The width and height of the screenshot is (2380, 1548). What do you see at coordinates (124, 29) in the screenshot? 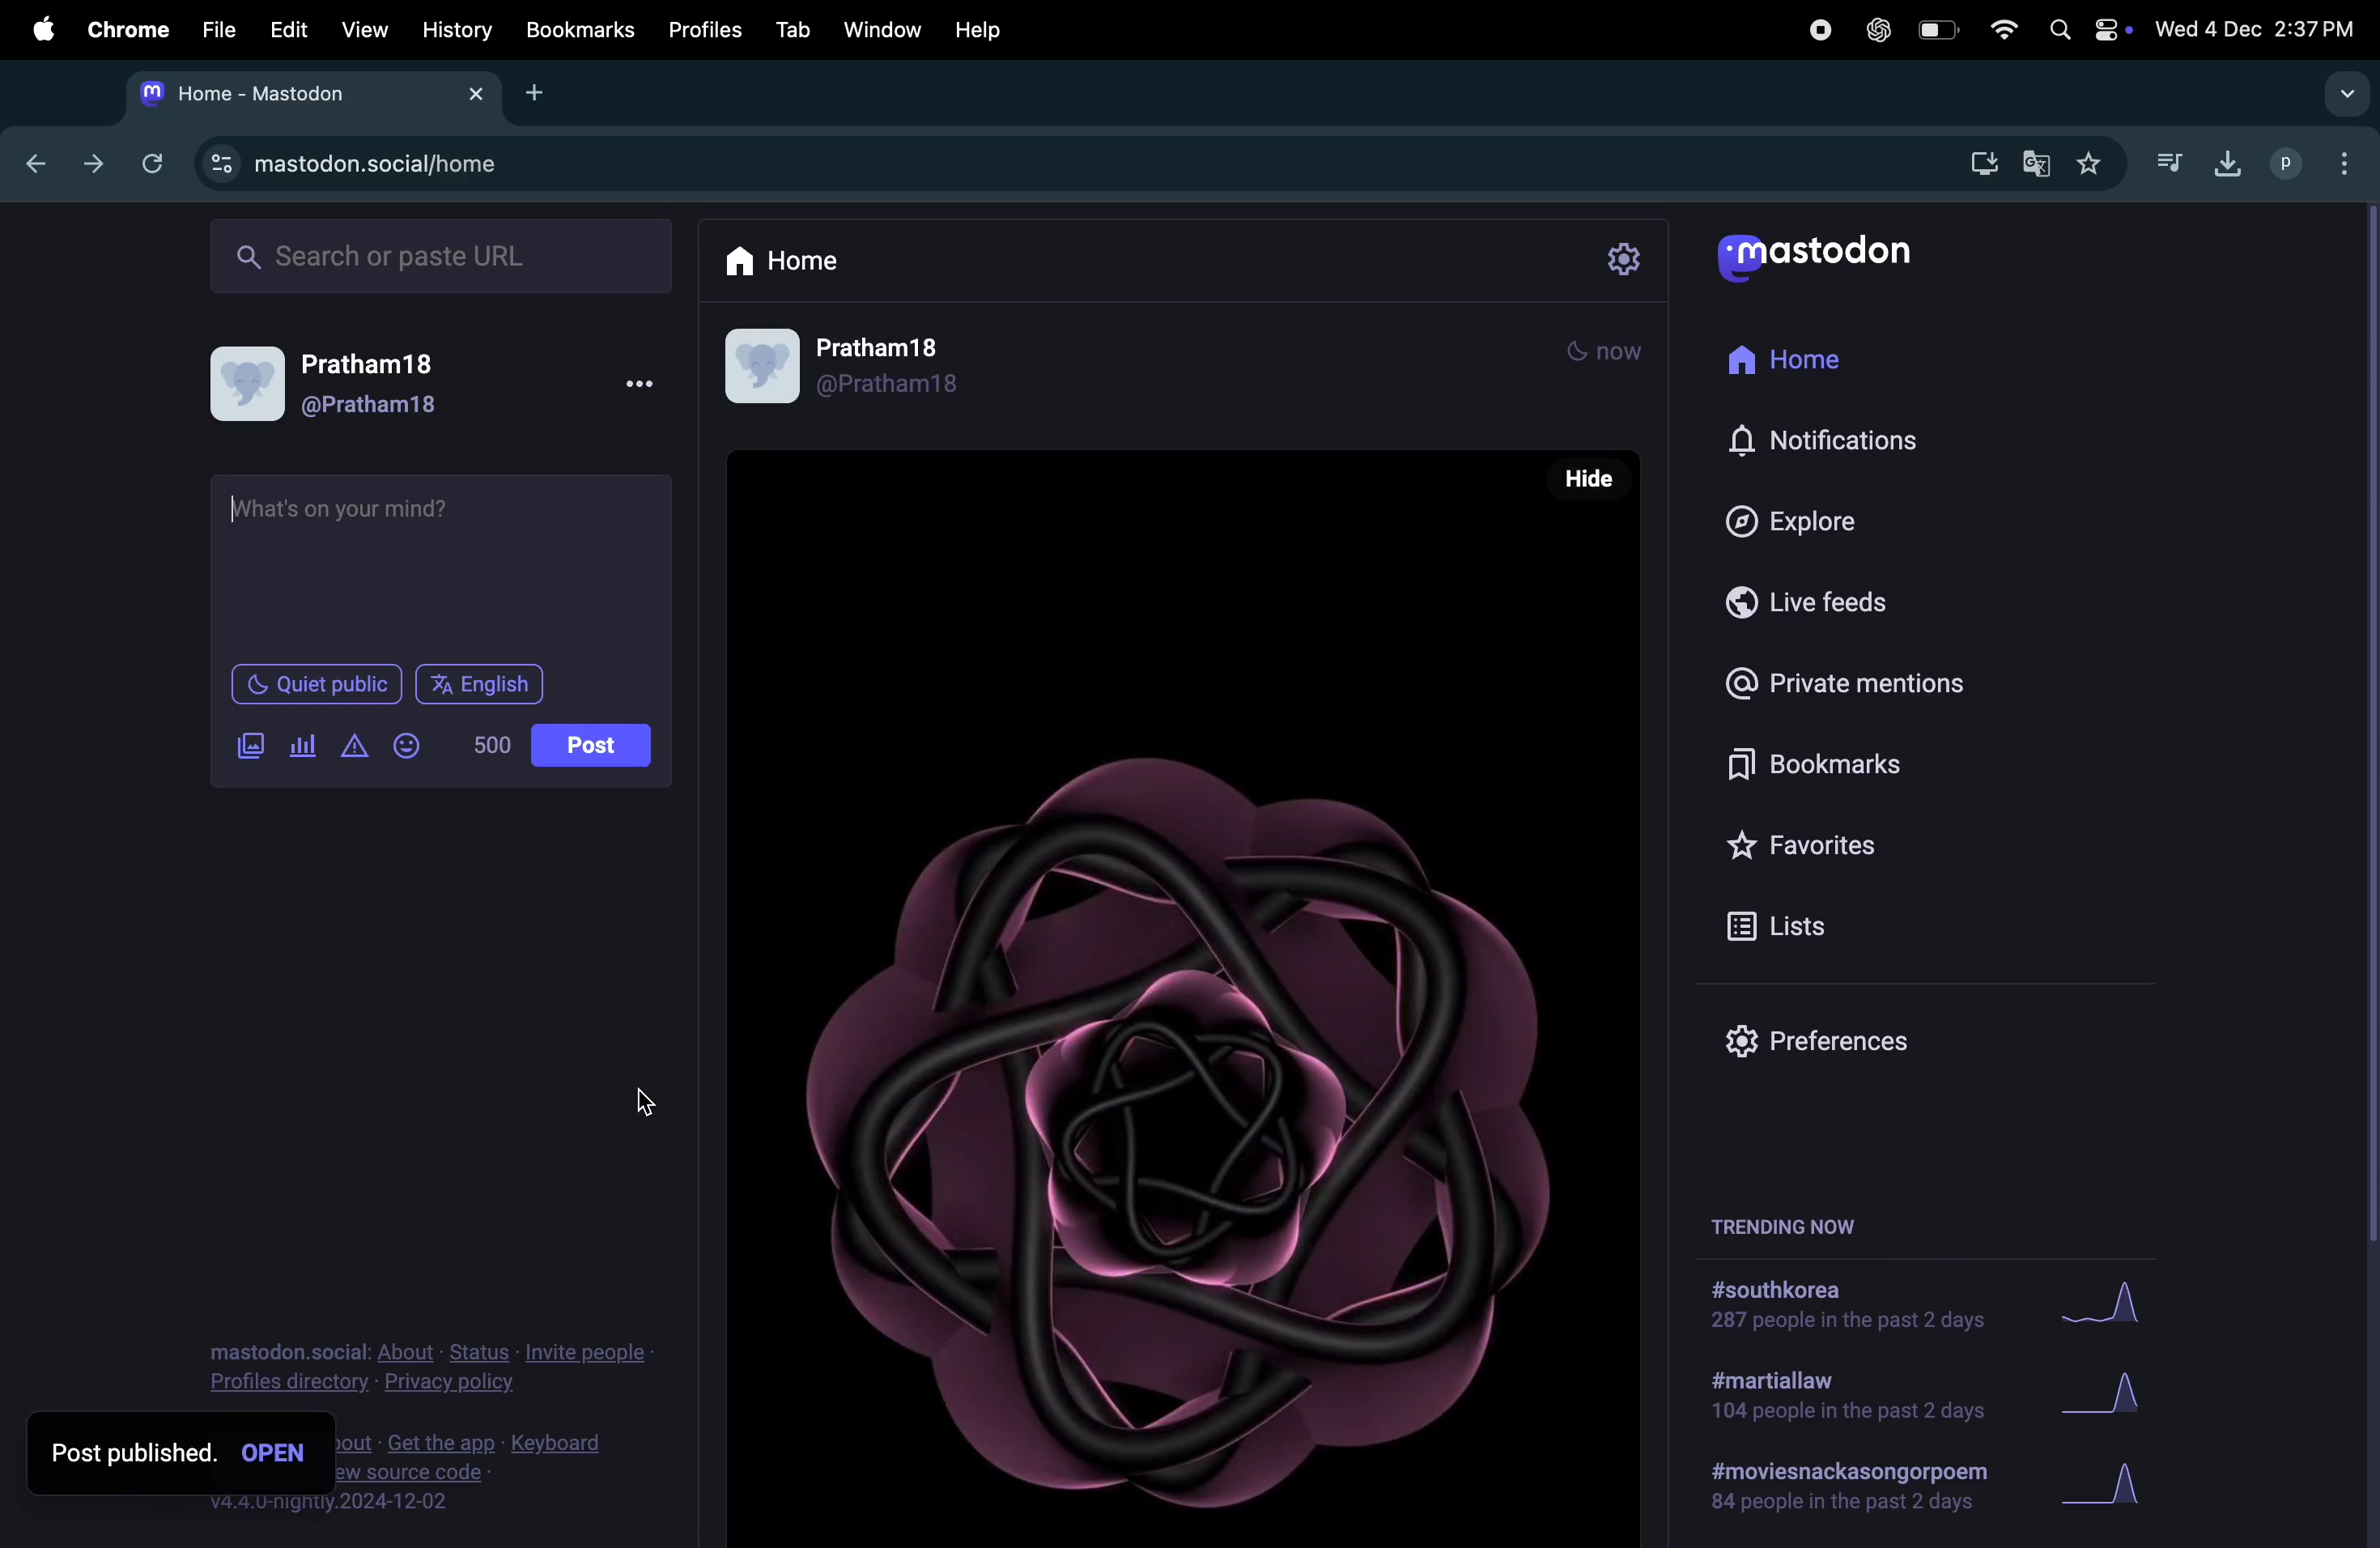
I see `chrome` at bounding box center [124, 29].